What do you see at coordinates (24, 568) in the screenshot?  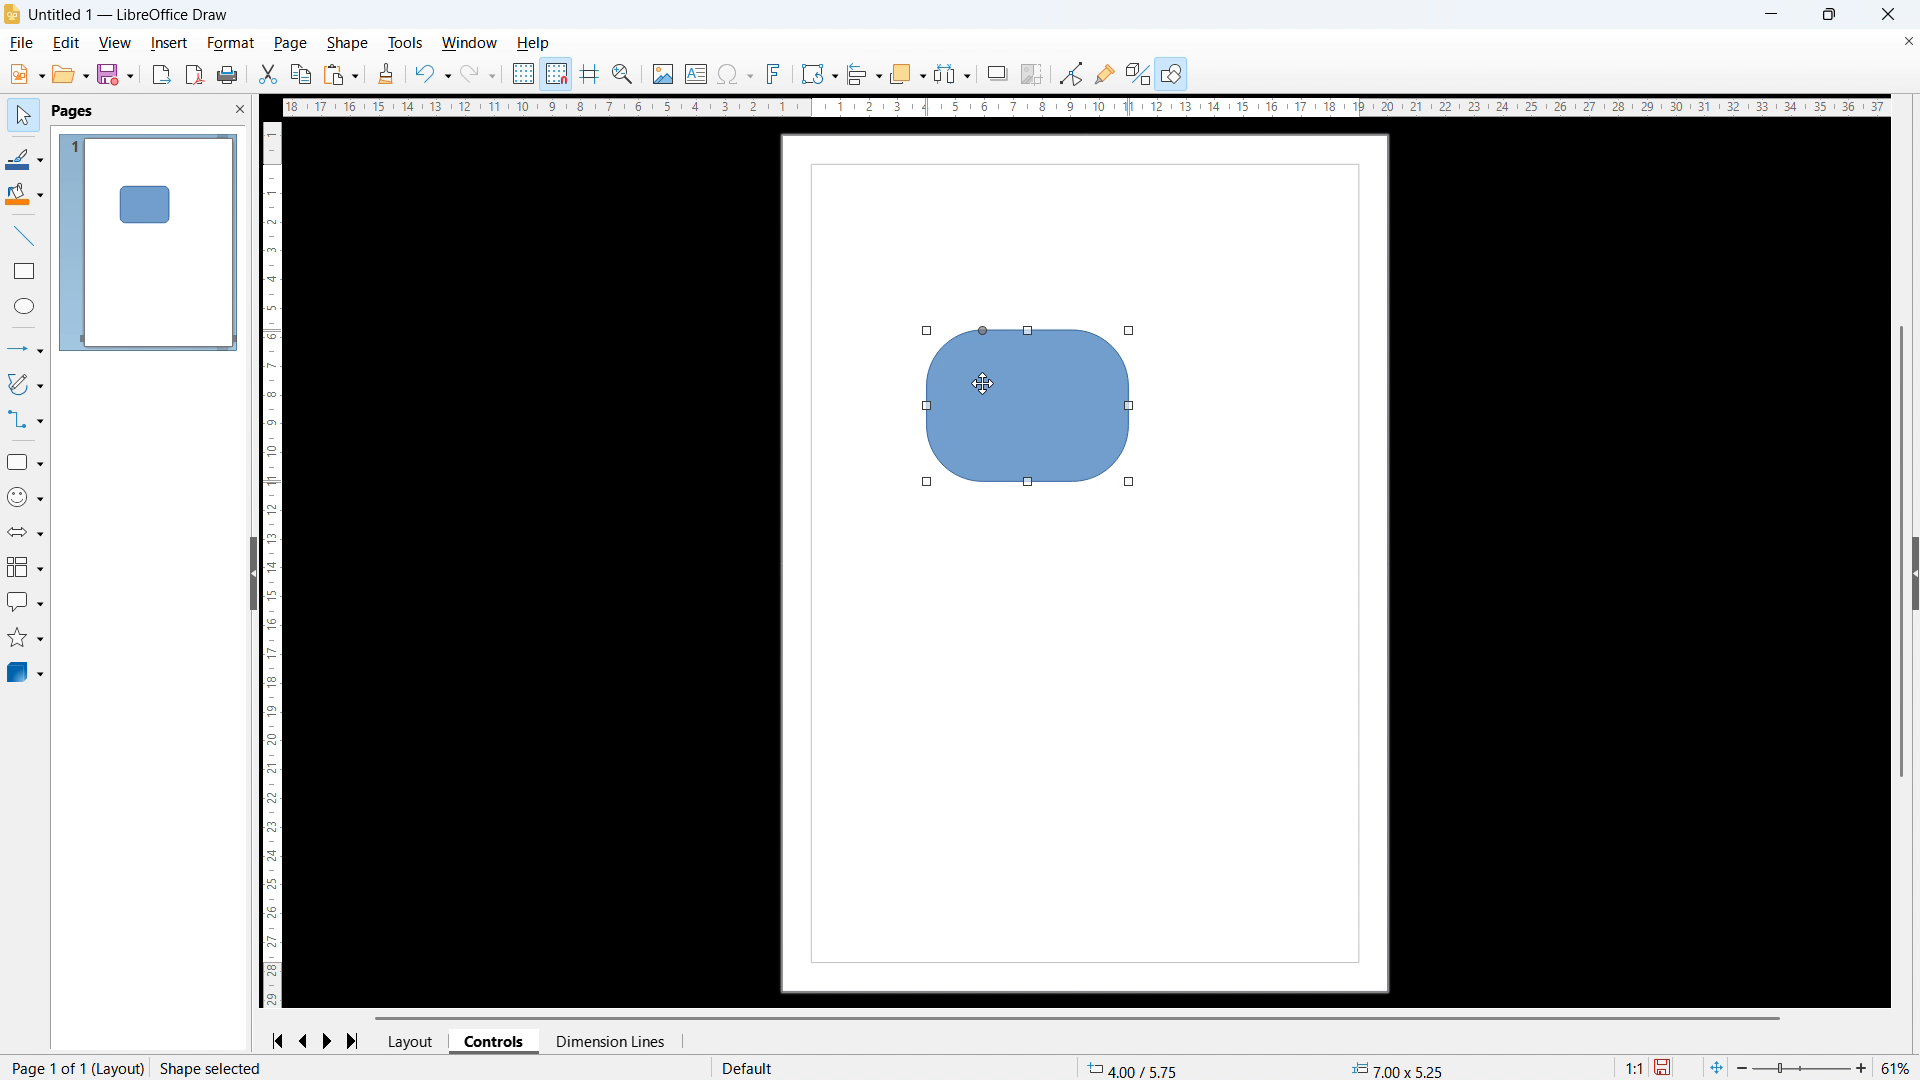 I see `Flow chart ` at bounding box center [24, 568].